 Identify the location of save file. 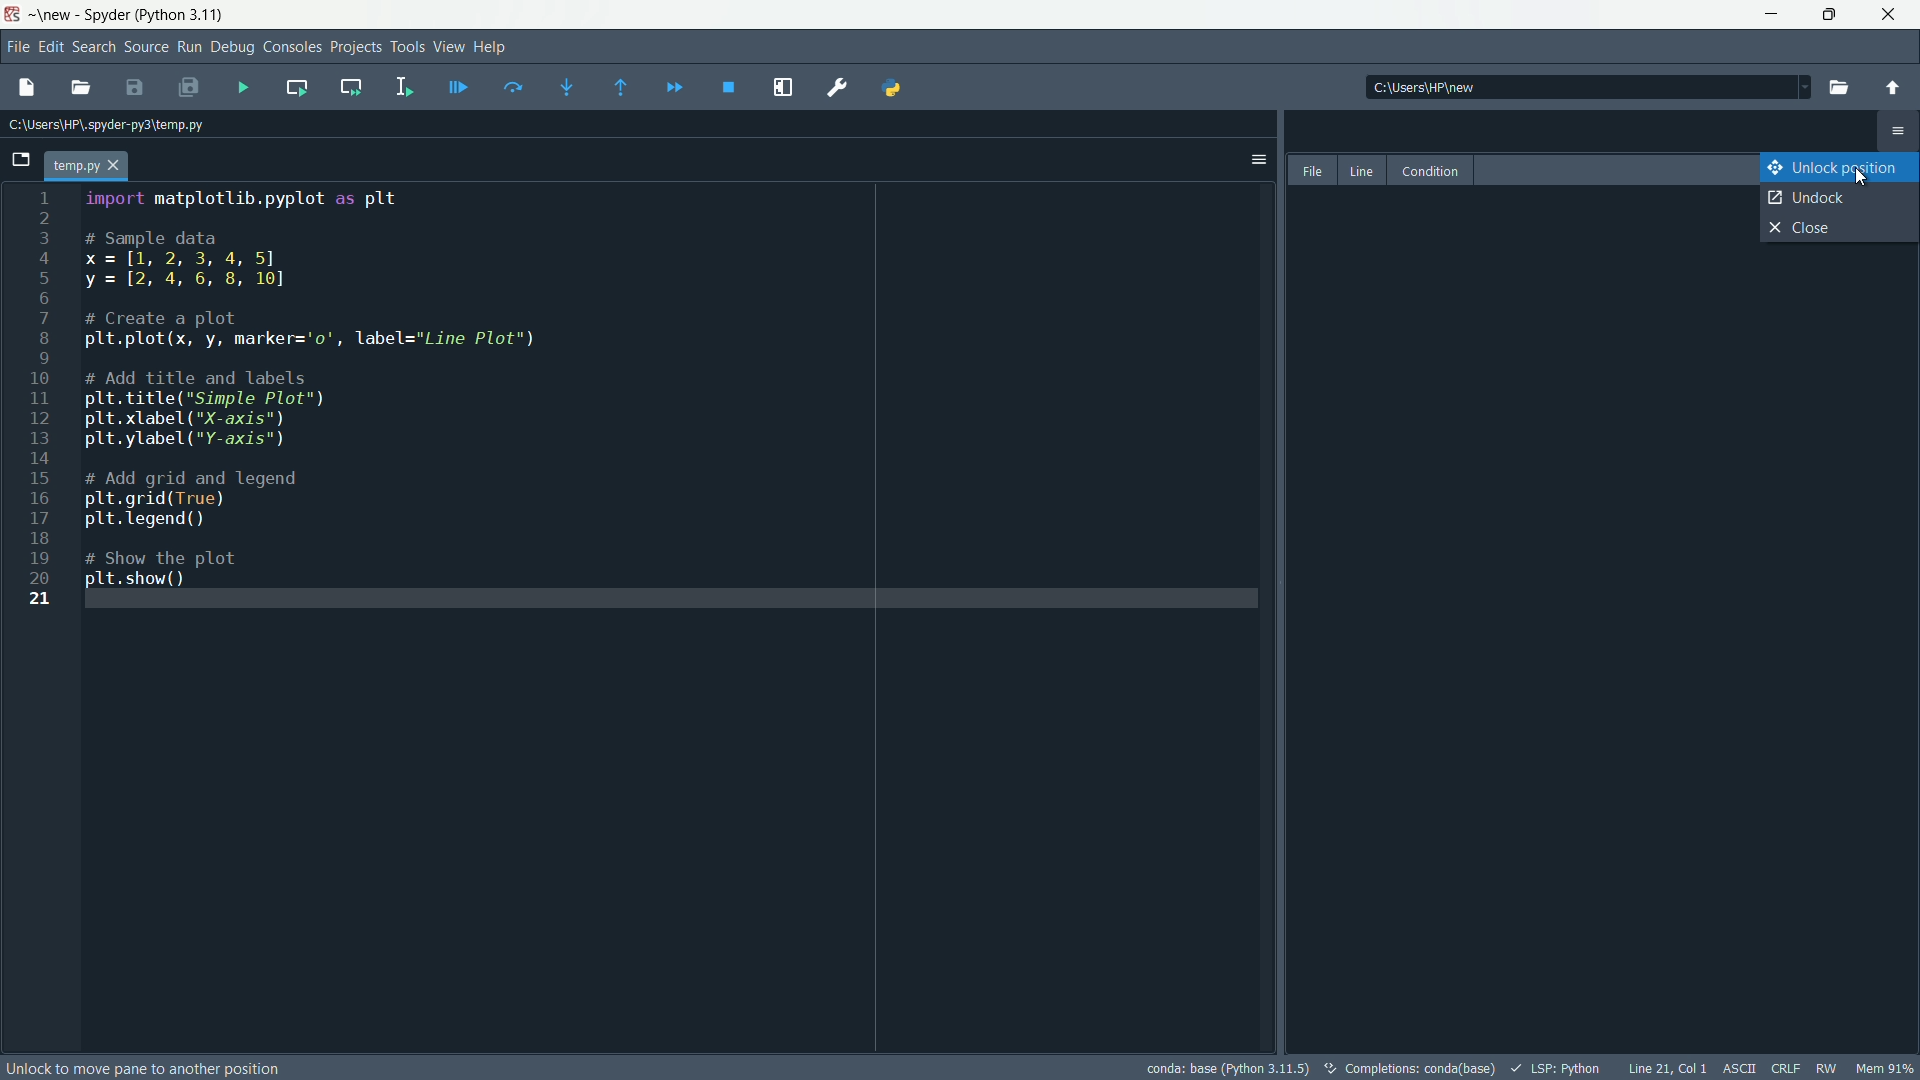
(135, 88).